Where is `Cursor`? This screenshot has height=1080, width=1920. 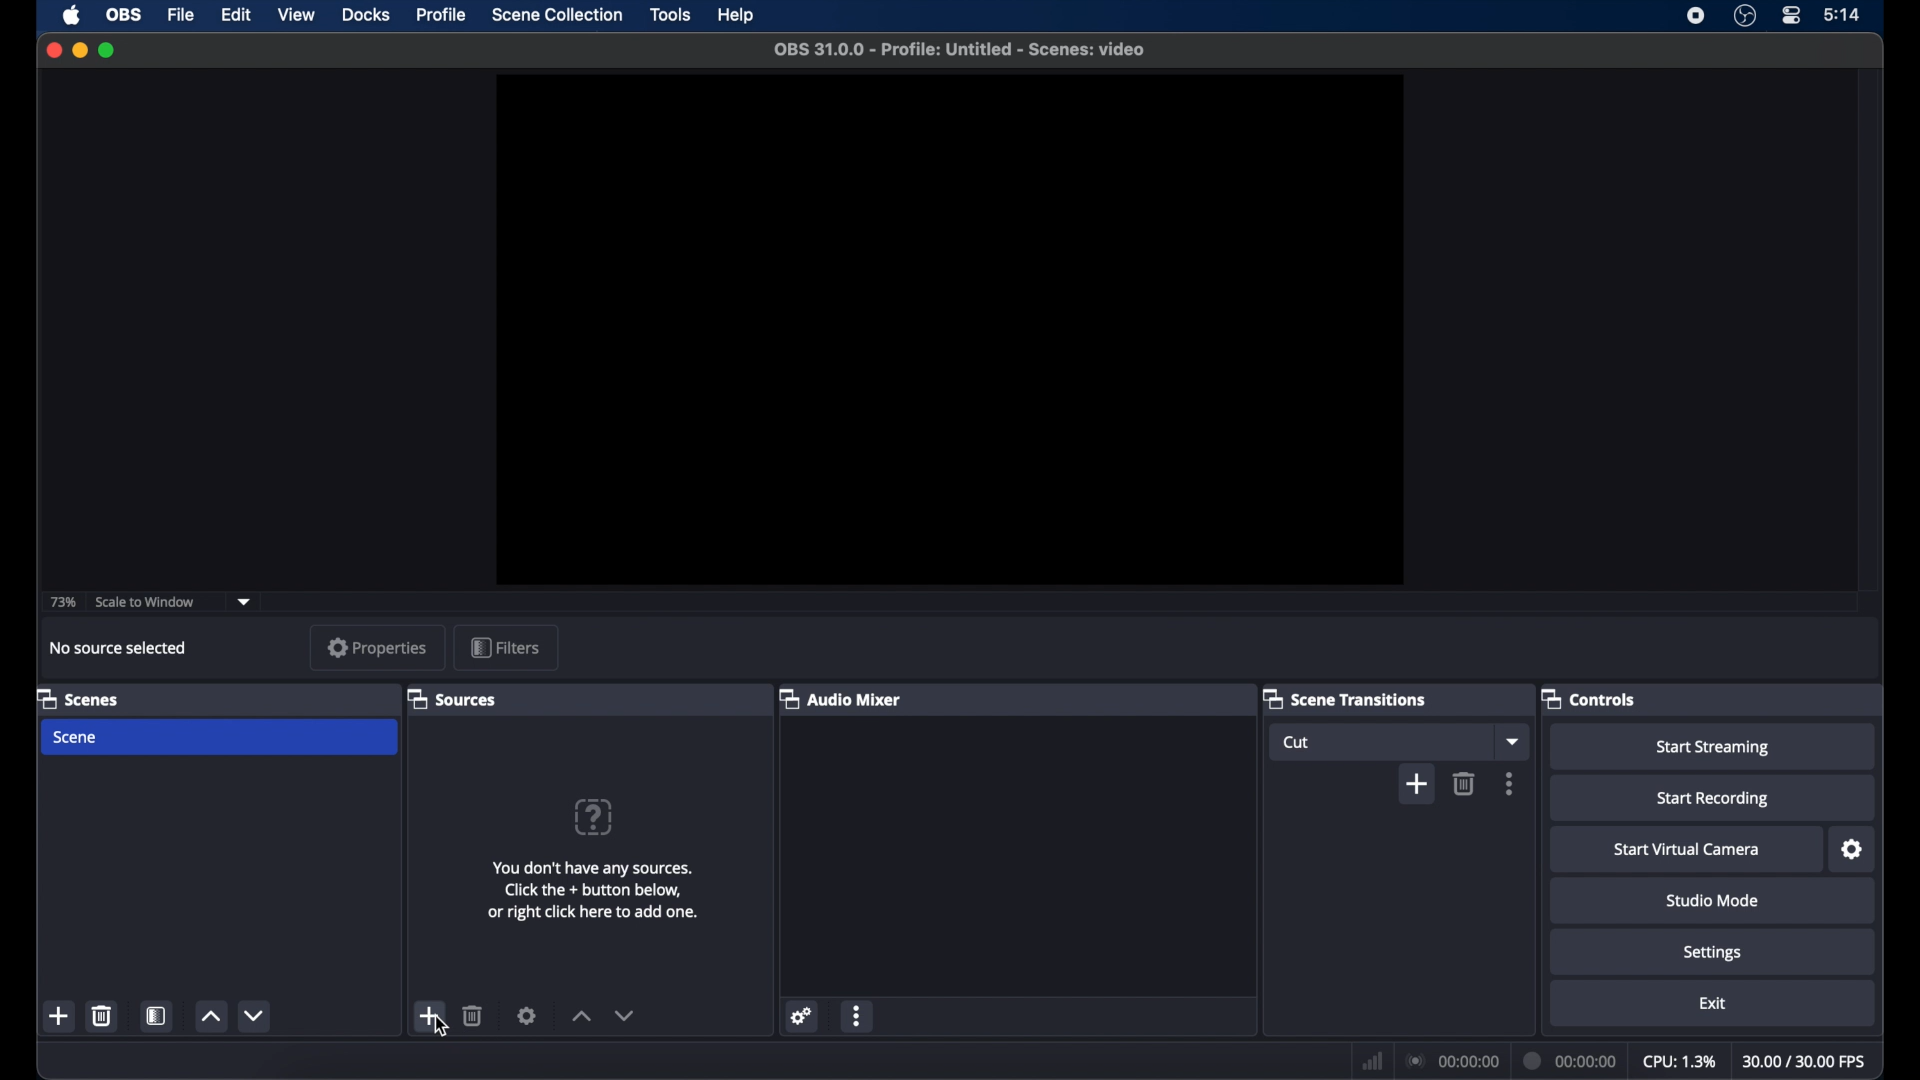
Cursor is located at coordinates (442, 1030).